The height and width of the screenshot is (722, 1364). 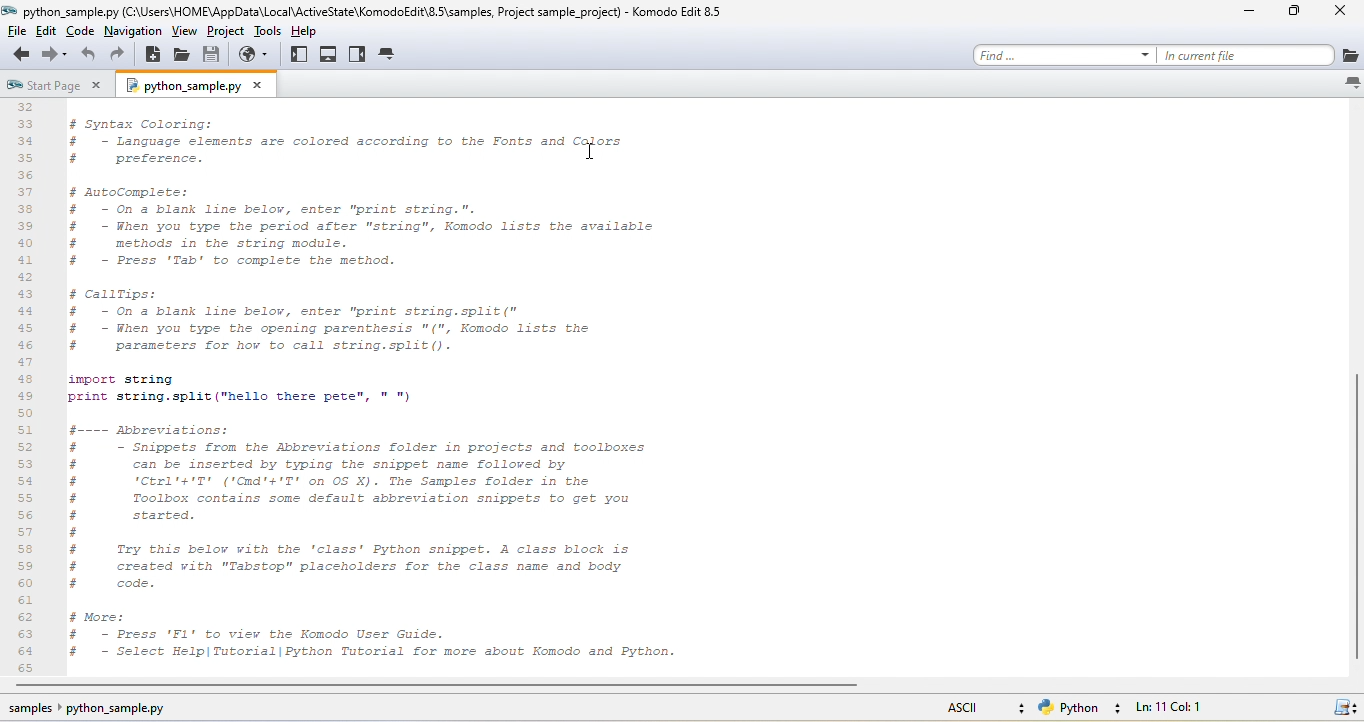 What do you see at coordinates (587, 151) in the screenshot?
I see `Cursor` at bounding box center [587, 151].